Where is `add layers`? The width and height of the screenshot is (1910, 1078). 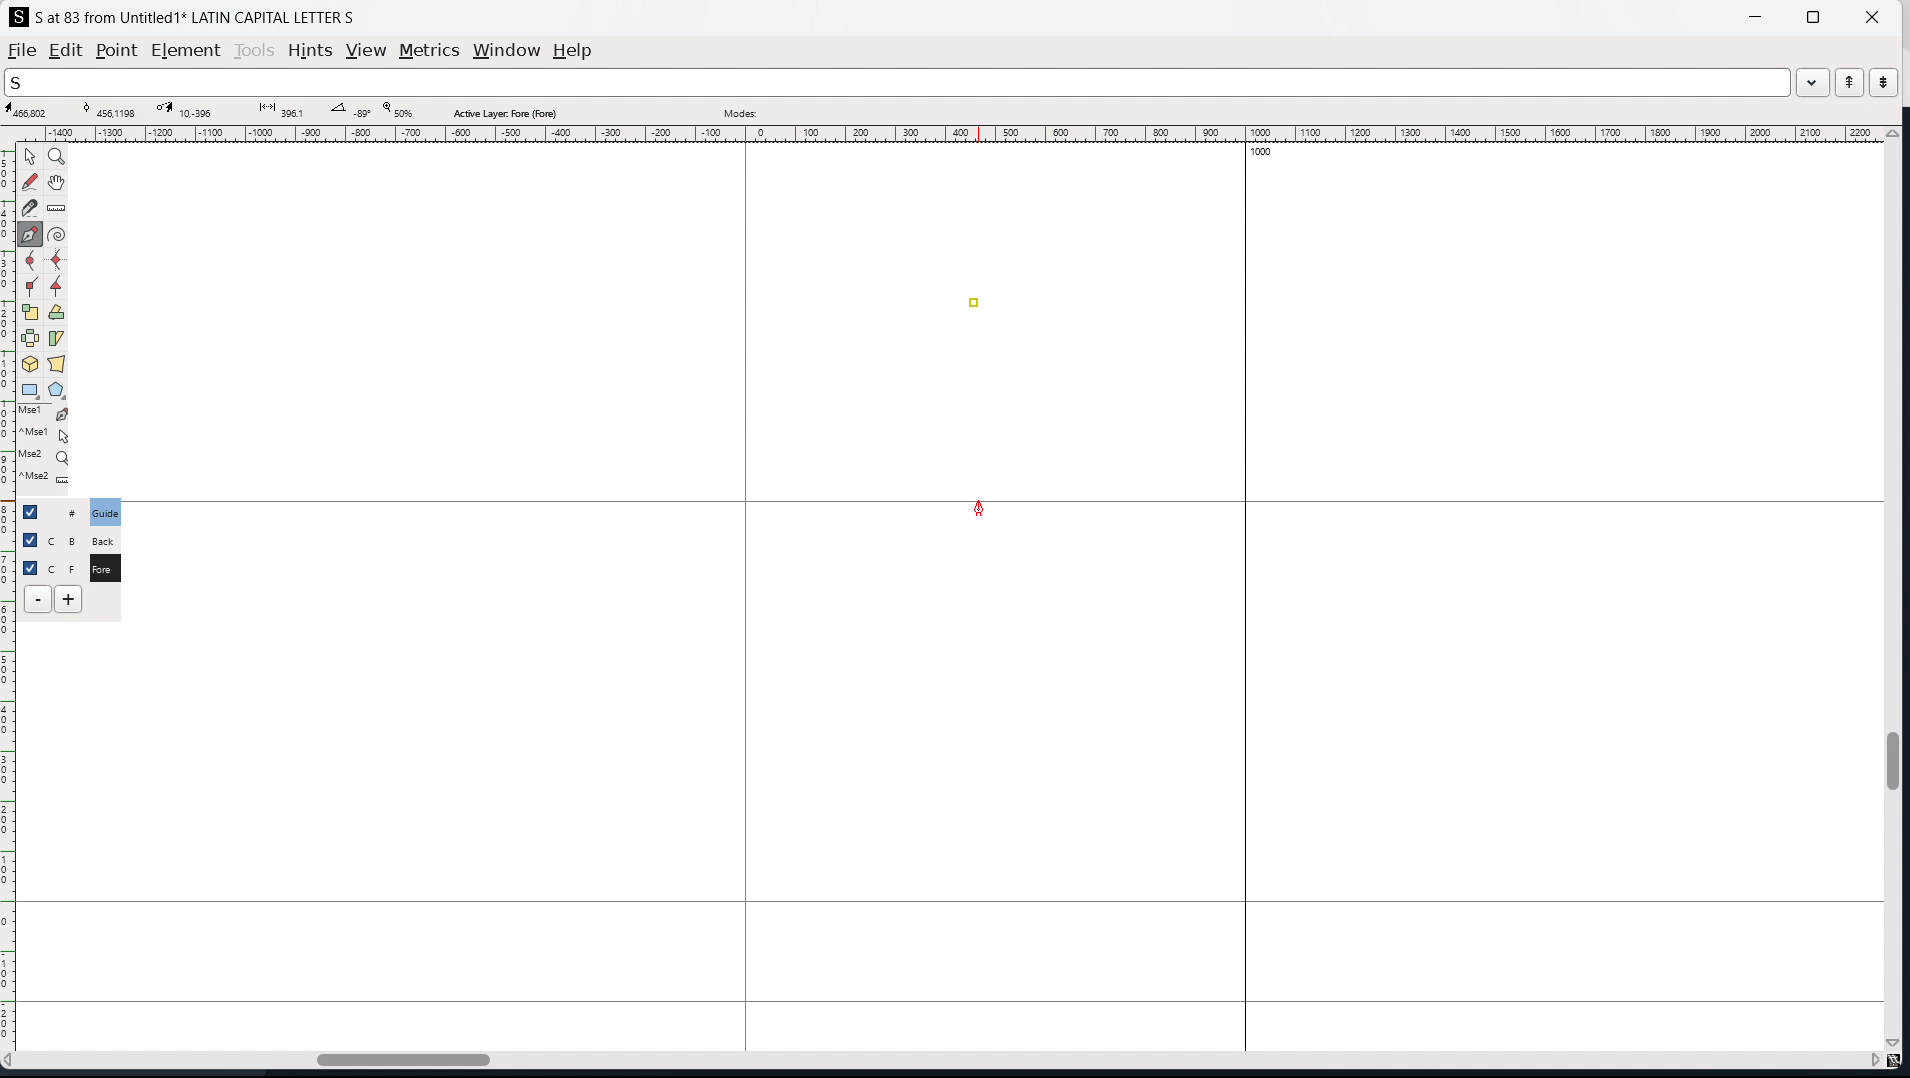 add layers is located at coordinates (68, 599).